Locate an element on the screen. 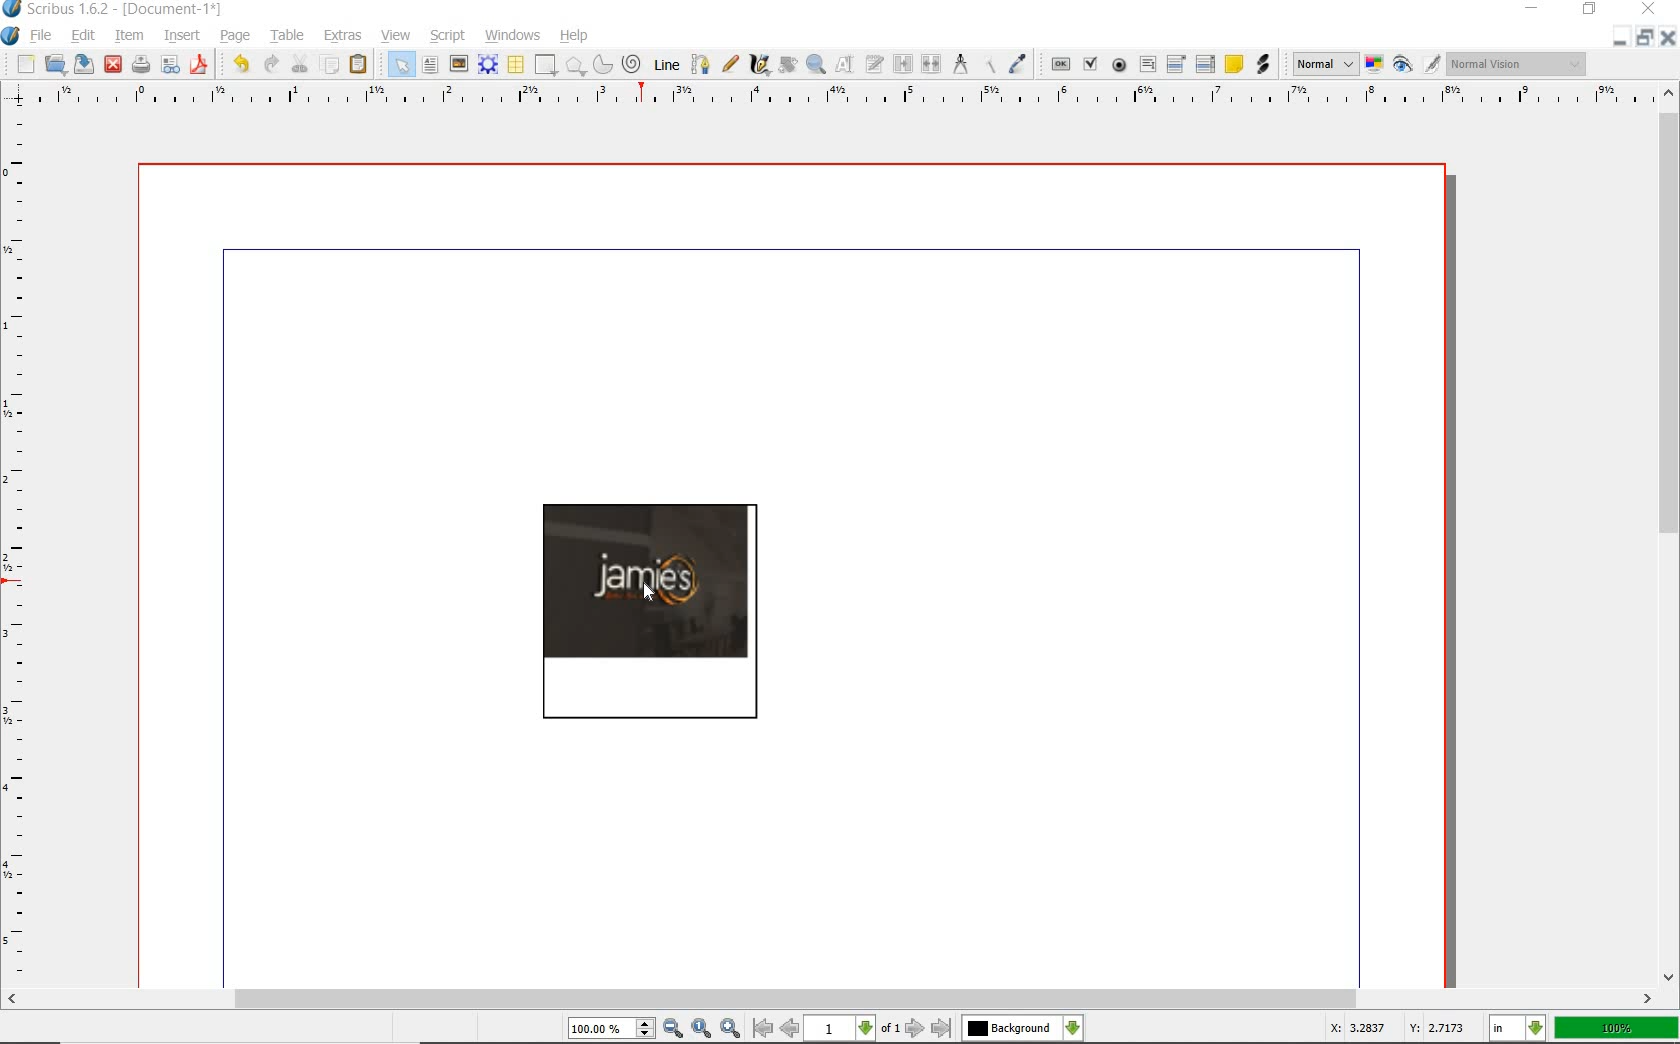 The width and height of the screenshot is (1680, 1044). pdf radio button is located at coordinates (1121, 65).